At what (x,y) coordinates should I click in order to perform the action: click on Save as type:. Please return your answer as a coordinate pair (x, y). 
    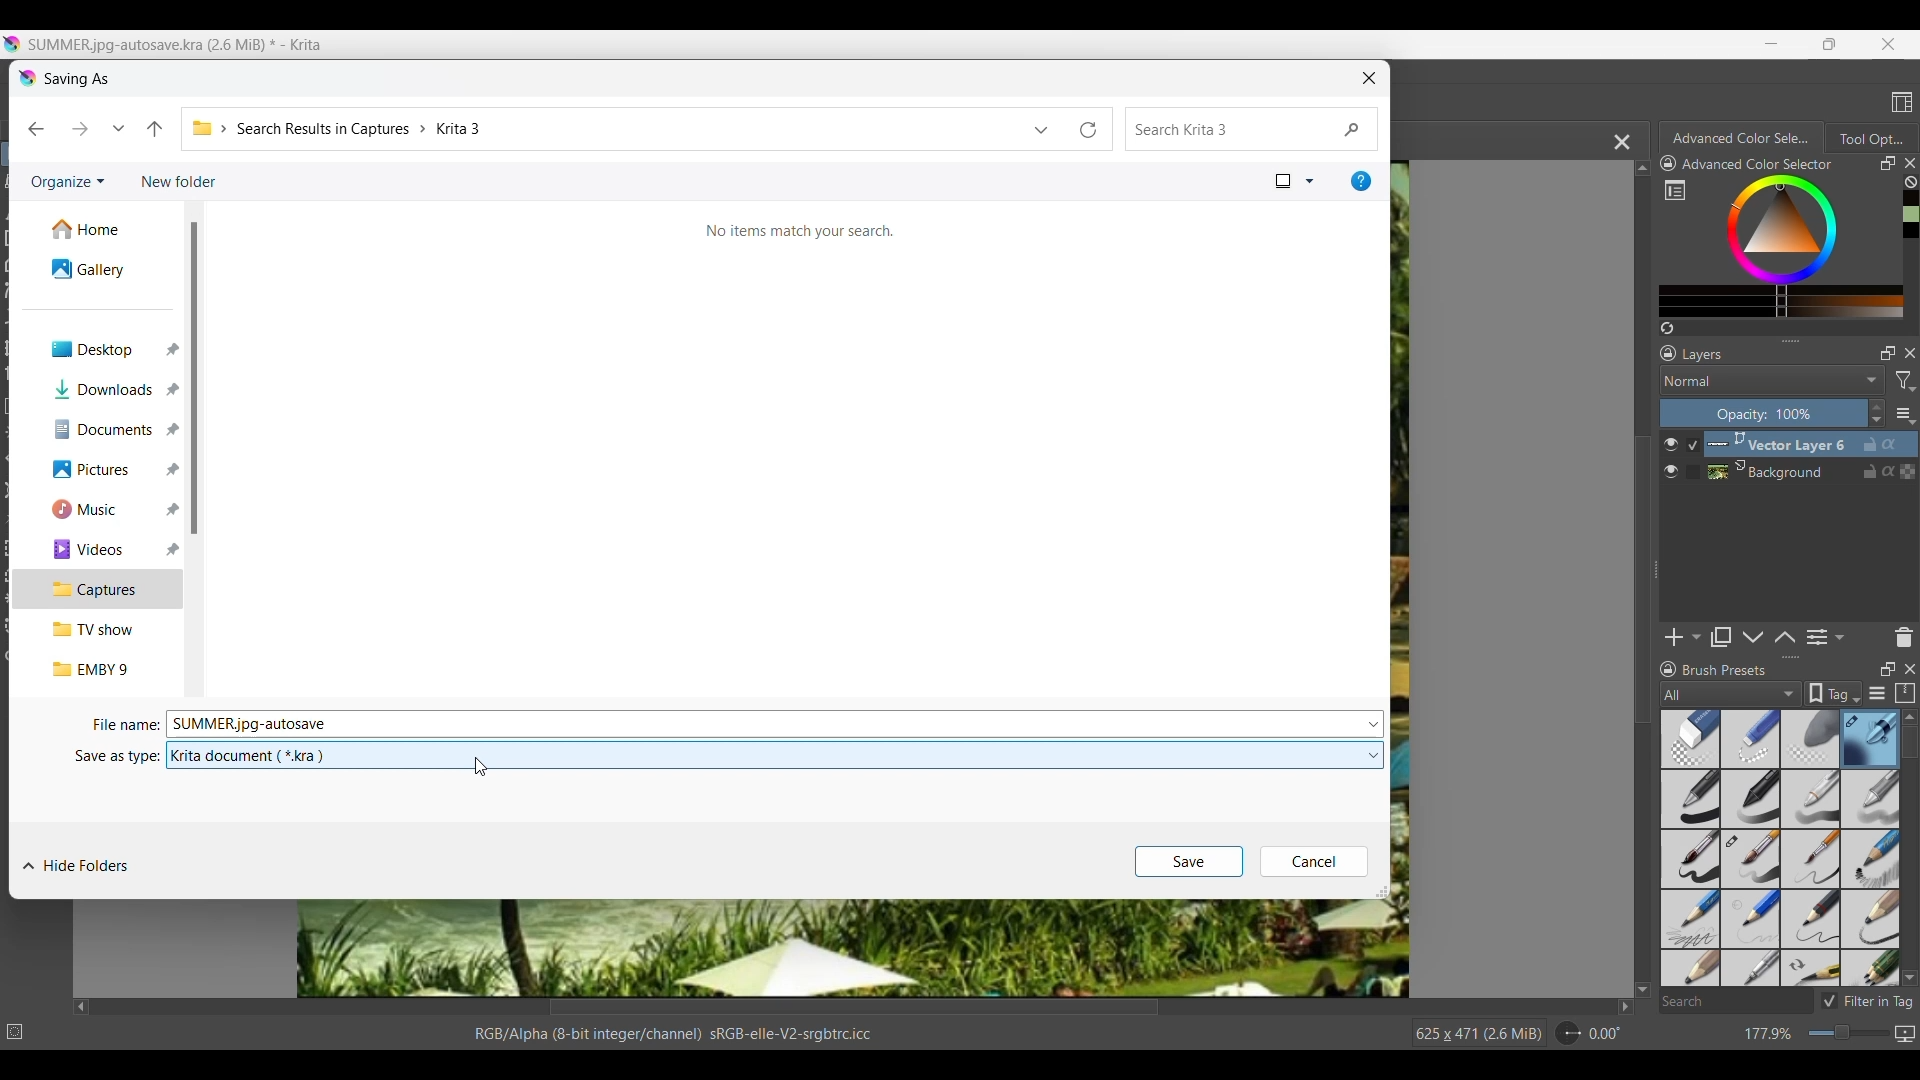
    Looking at the image, I should click on (115, 758).